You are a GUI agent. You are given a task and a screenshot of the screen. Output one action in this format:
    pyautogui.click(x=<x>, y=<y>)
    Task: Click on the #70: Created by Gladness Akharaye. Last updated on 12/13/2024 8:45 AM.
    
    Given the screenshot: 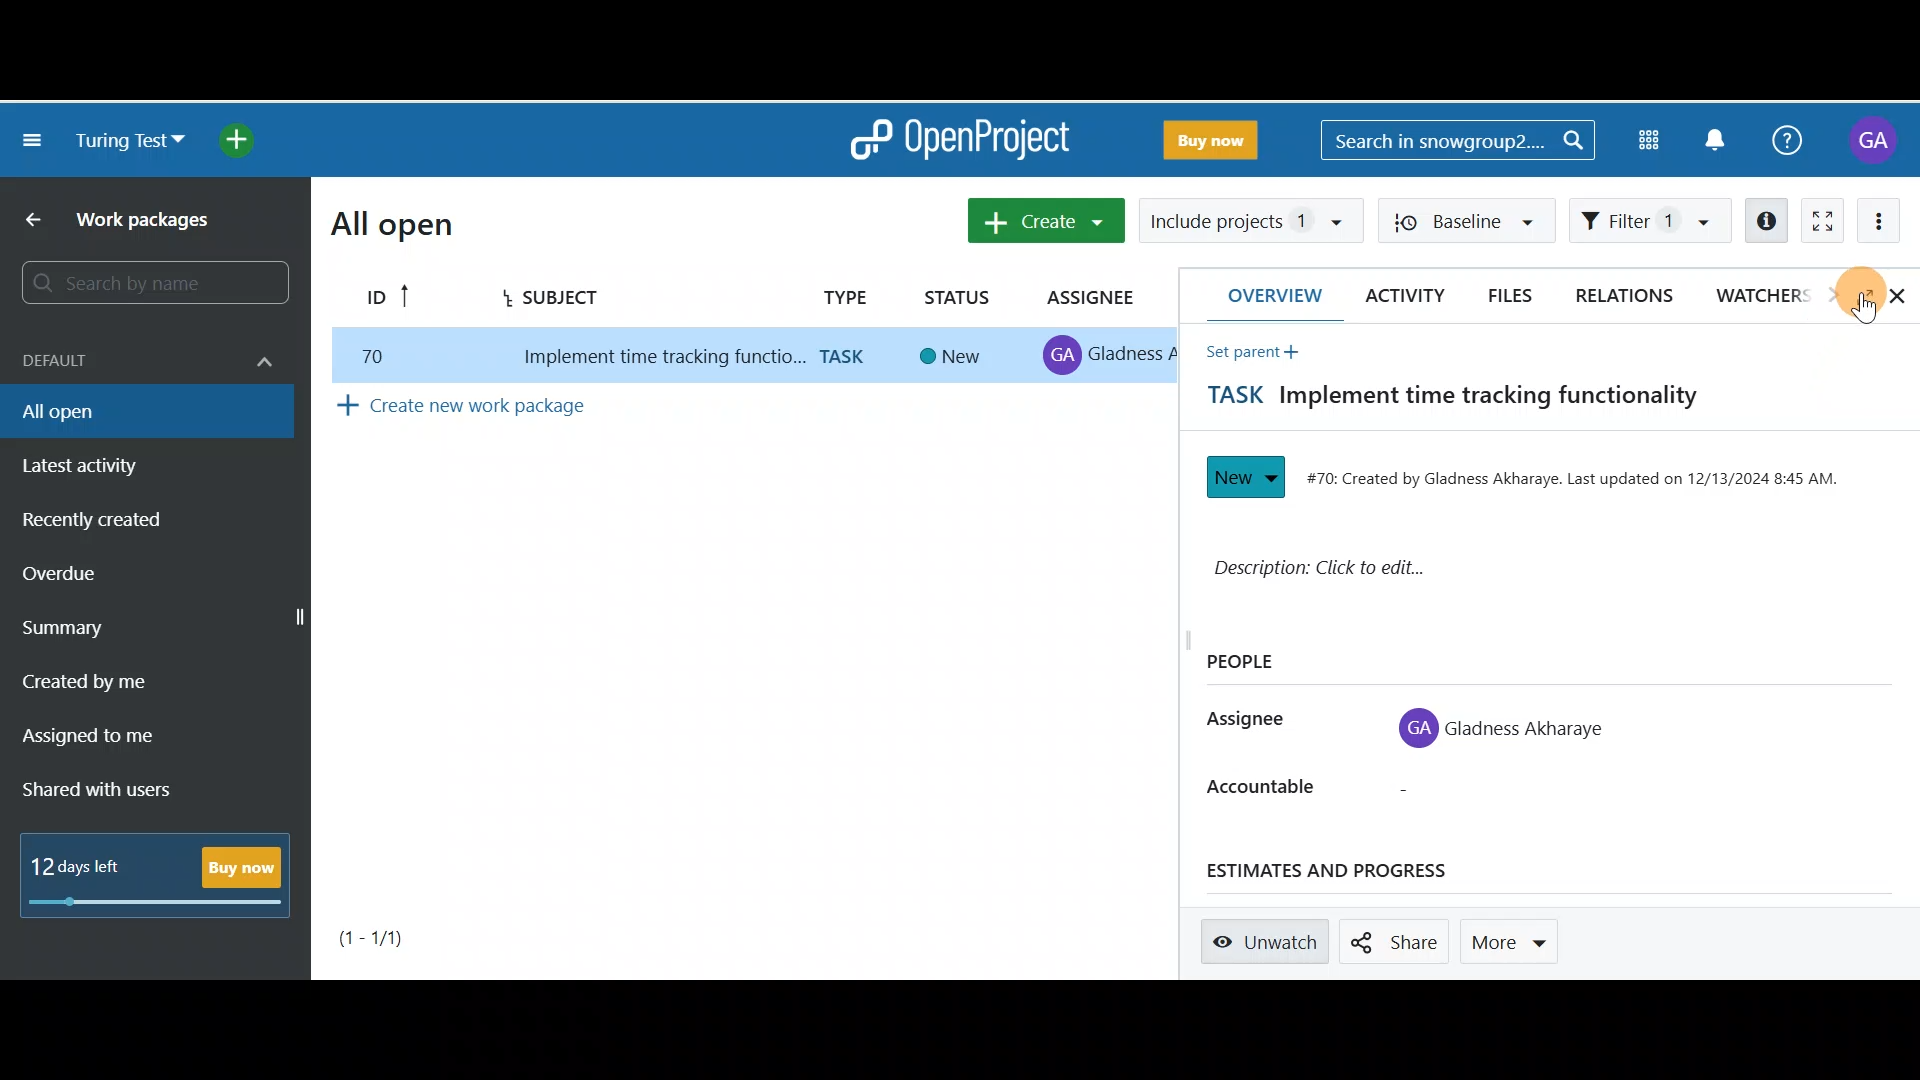 What is the action you would take?
    pyautogui.click(x=1577, y=475)
    